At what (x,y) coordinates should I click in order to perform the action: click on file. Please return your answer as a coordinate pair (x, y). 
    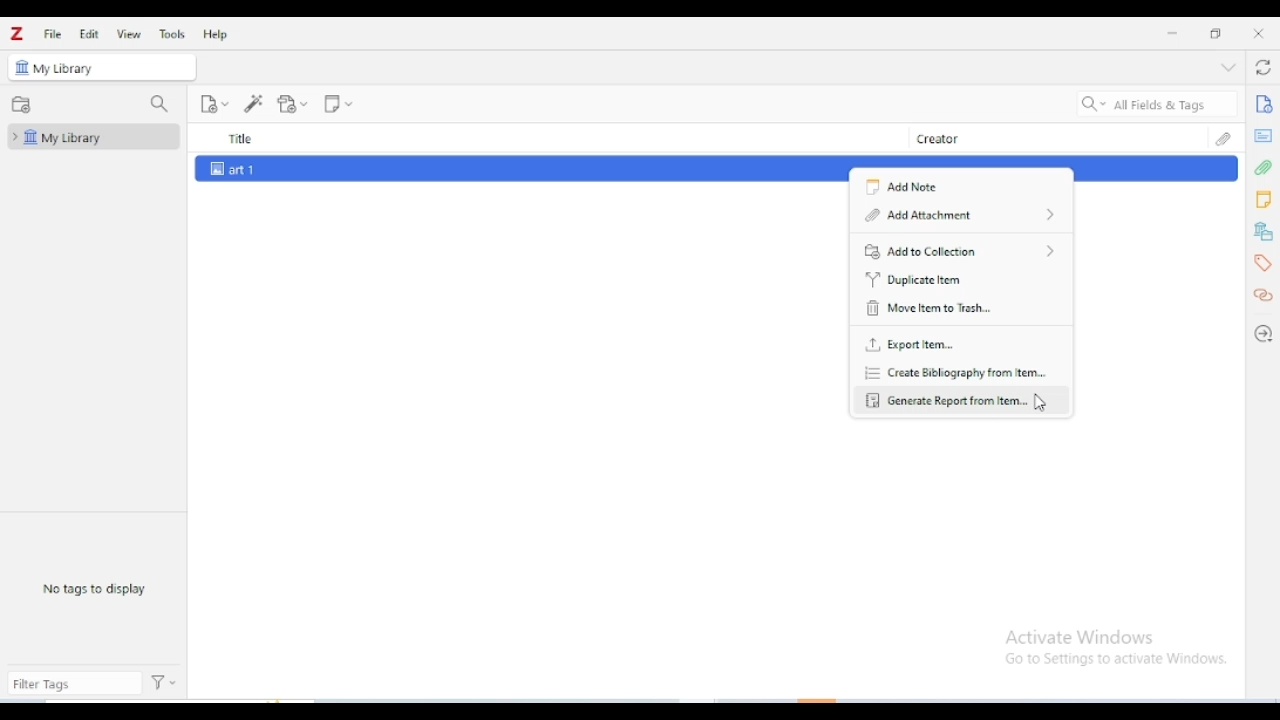
    Looking at the image, I should click on (54, 34).